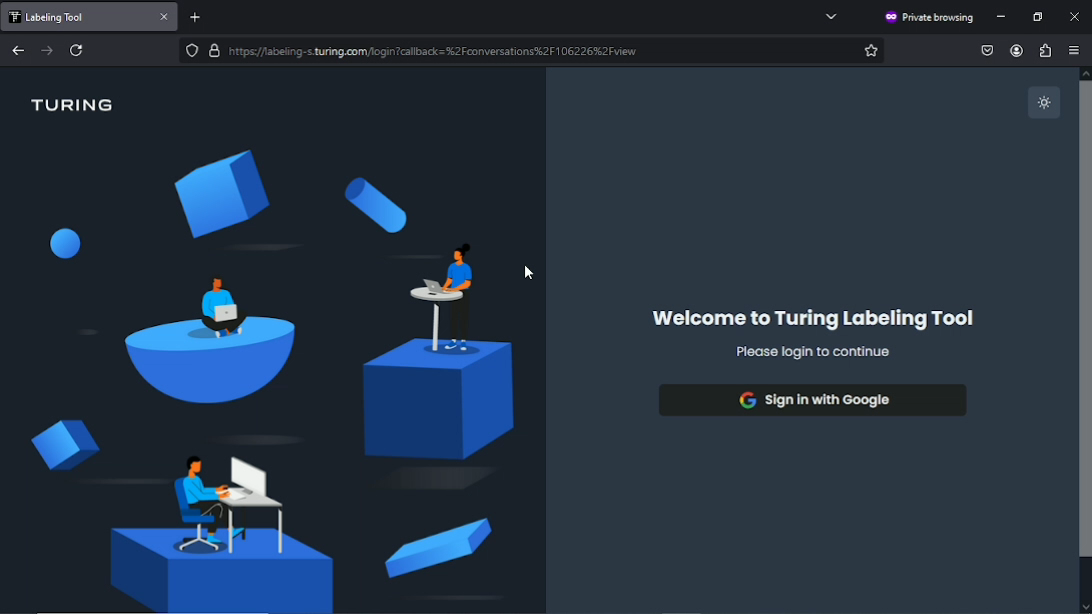  Describe the element at coordinates (1044, 103) in the screenshot. I see `Appearance` at that location.